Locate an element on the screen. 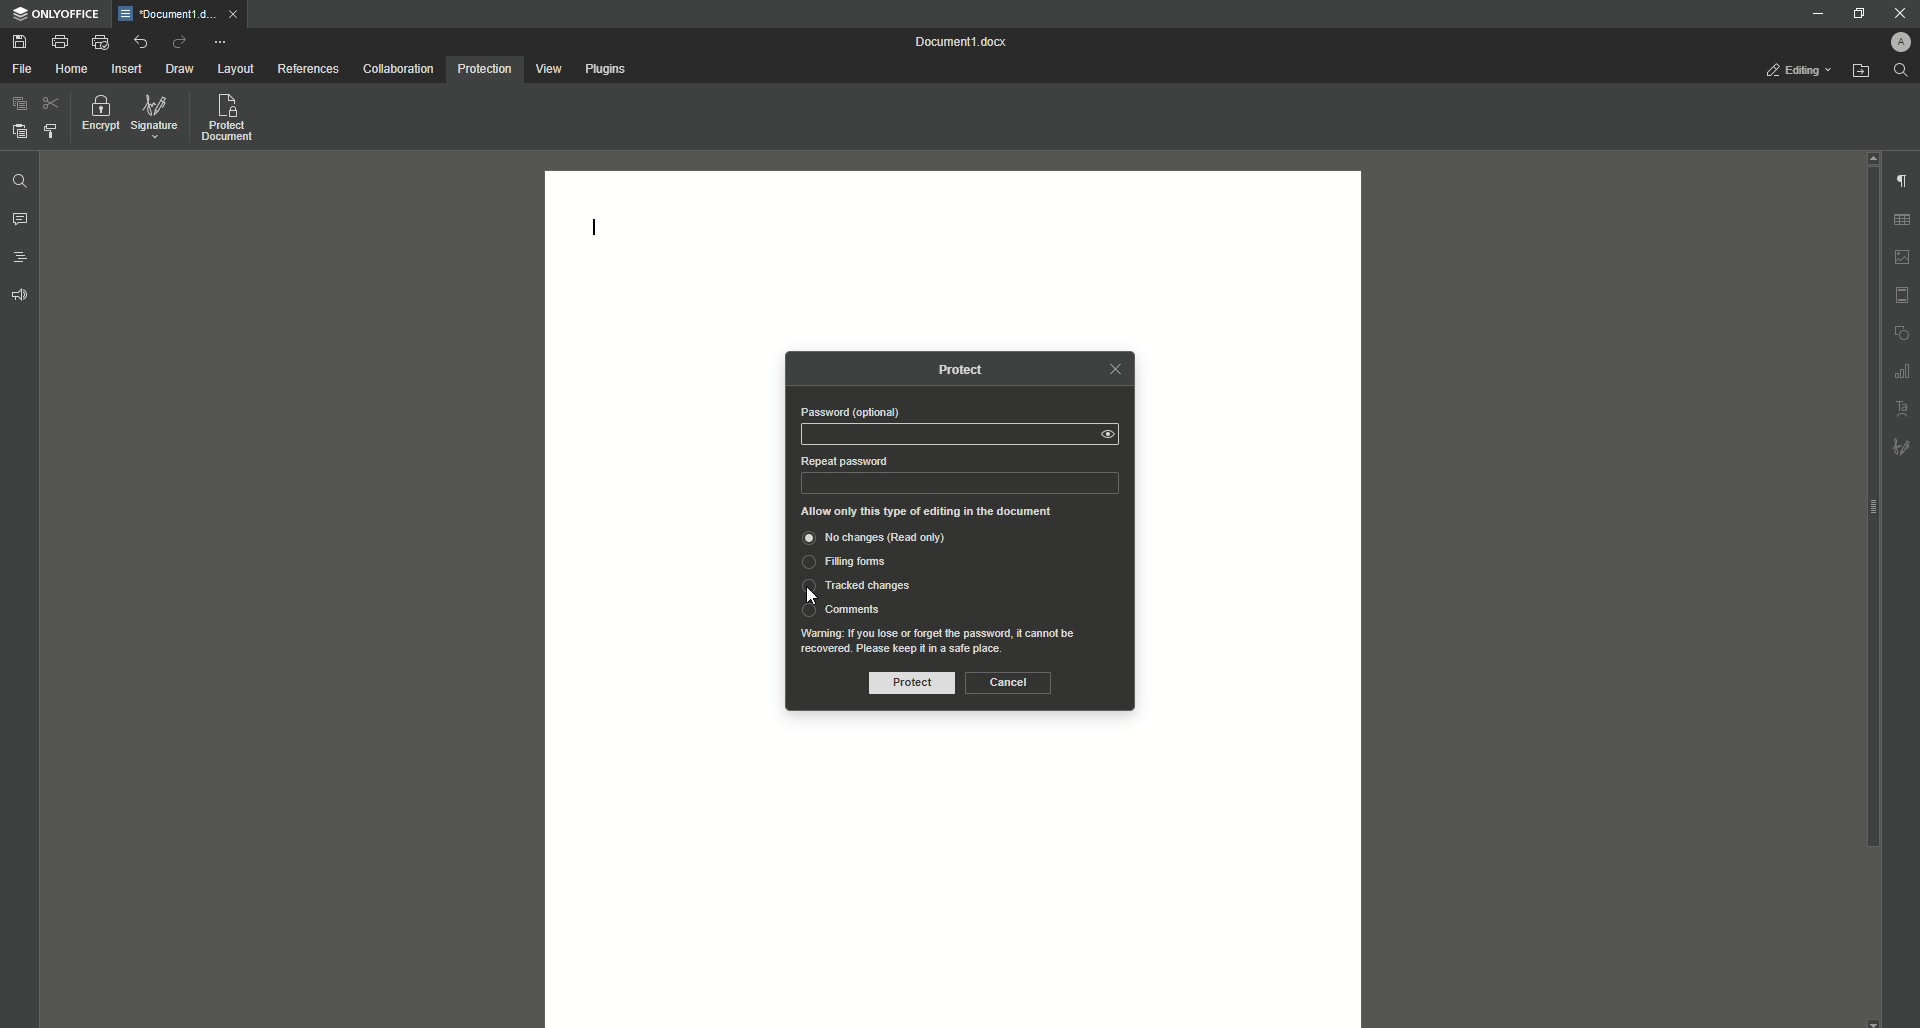  Open From File is located at coordinates (1859, 71).